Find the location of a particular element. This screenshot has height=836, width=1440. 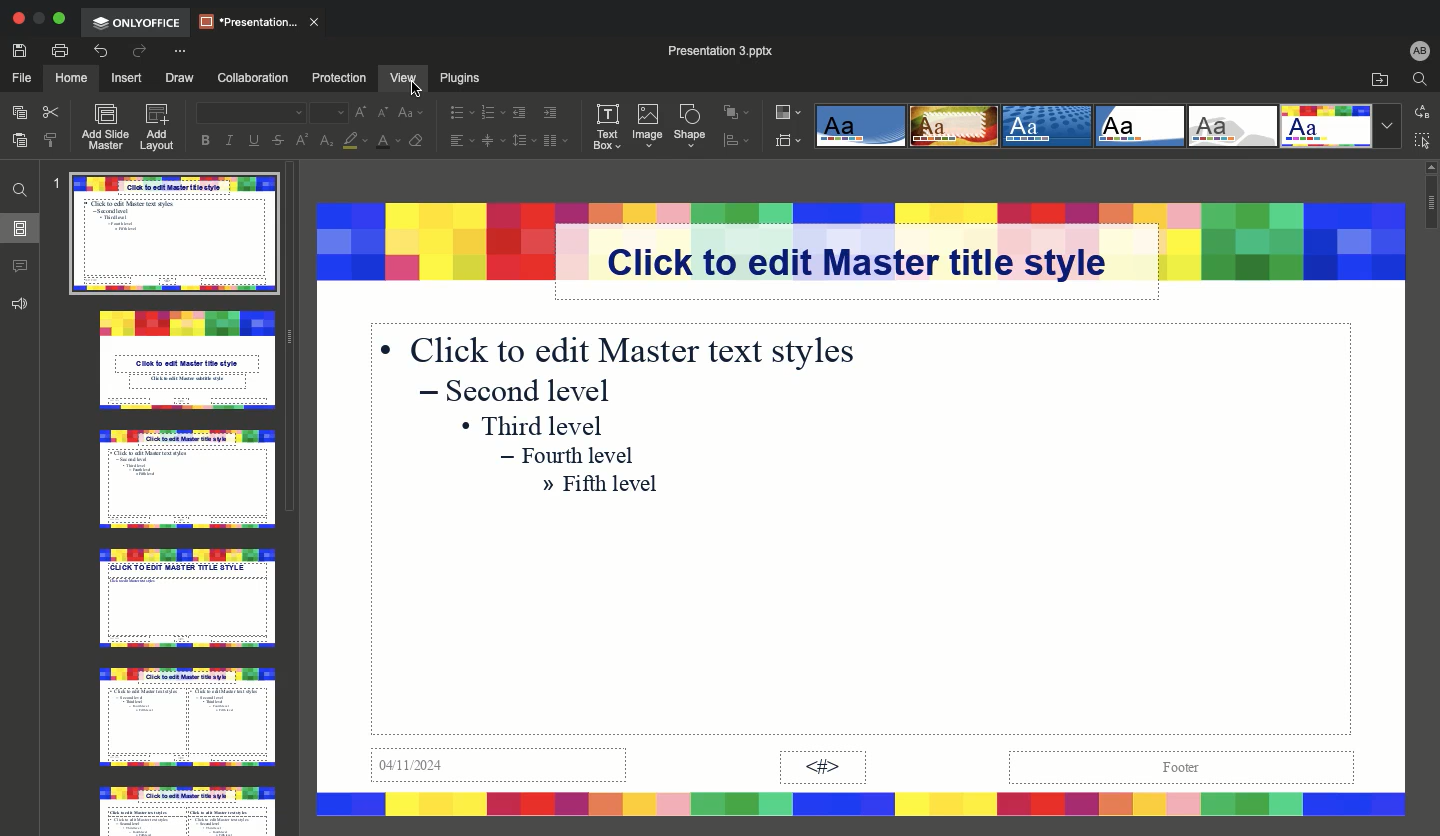

Basic style is located at coordinates (953, 123).